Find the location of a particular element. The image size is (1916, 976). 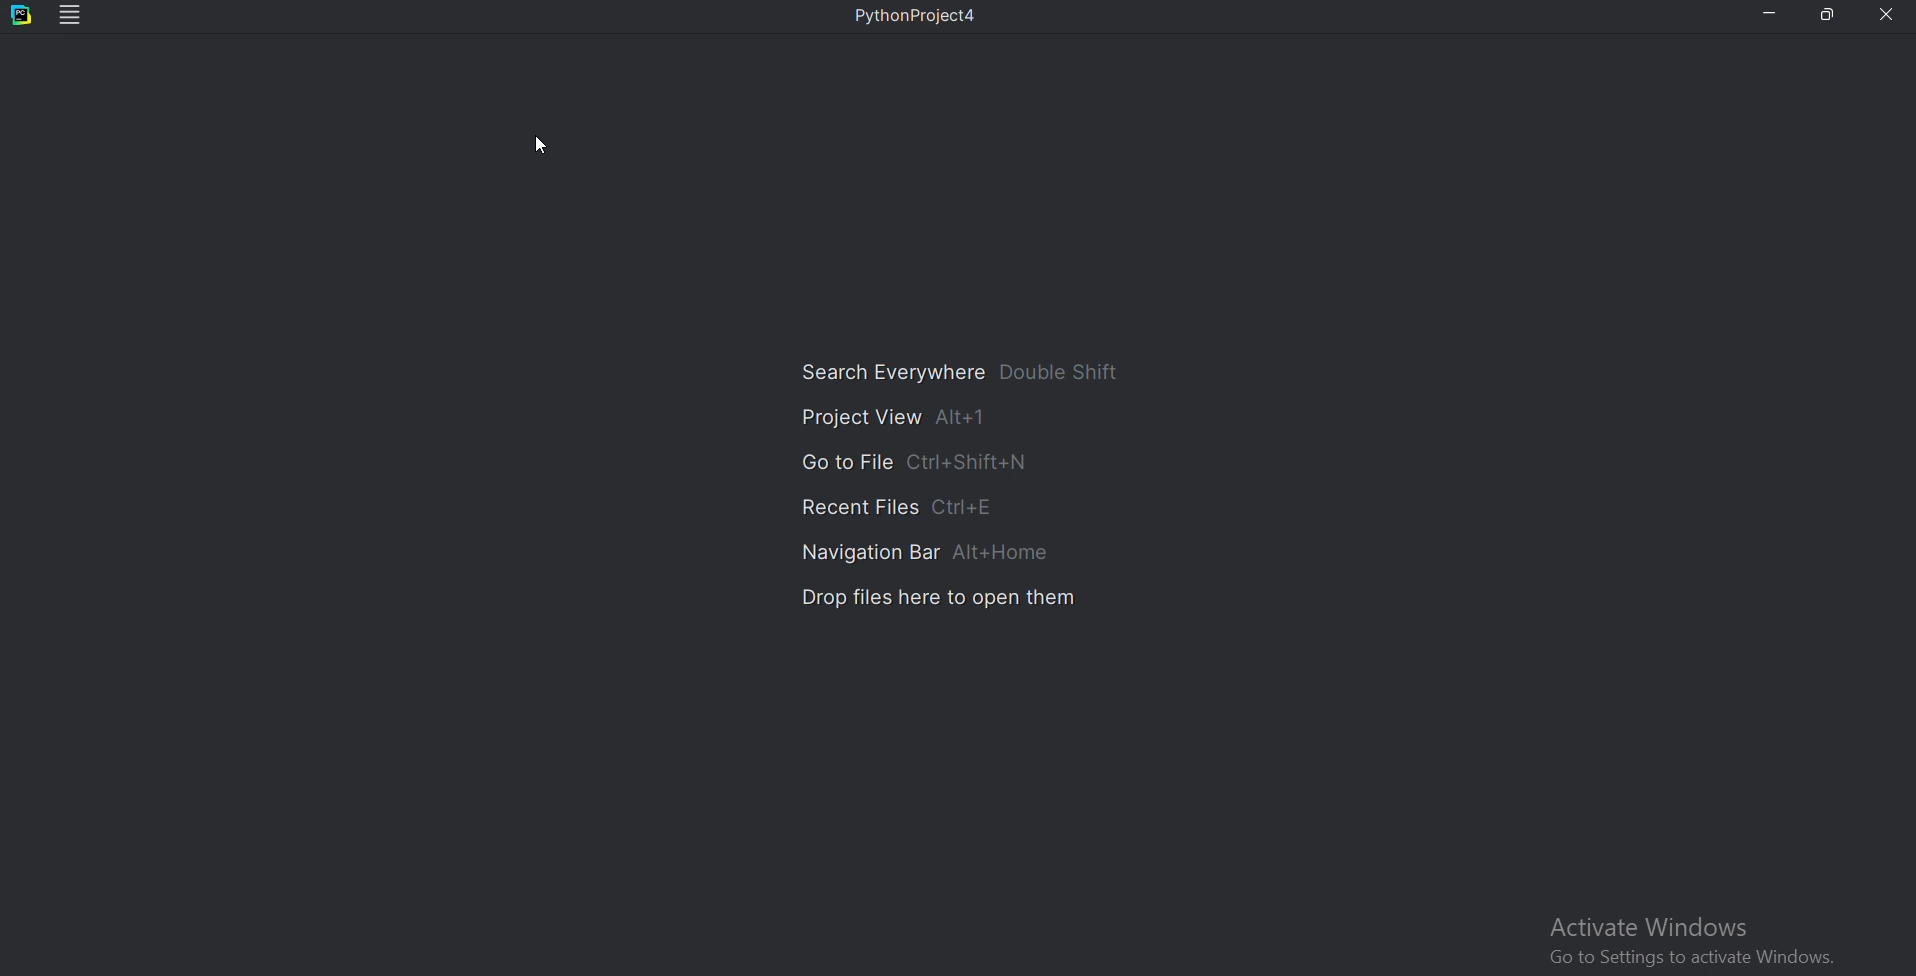

cross is located at coordinates (1888, 16).